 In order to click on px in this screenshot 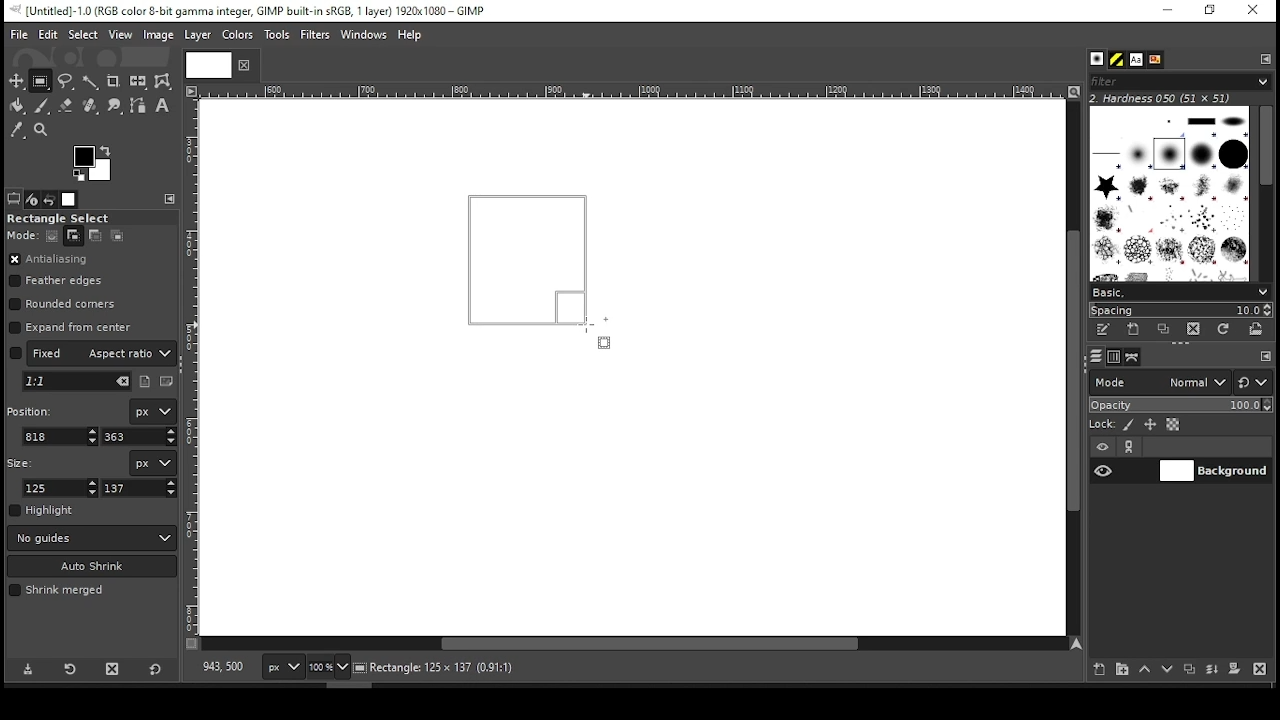, I will do `click(282, 669)`.